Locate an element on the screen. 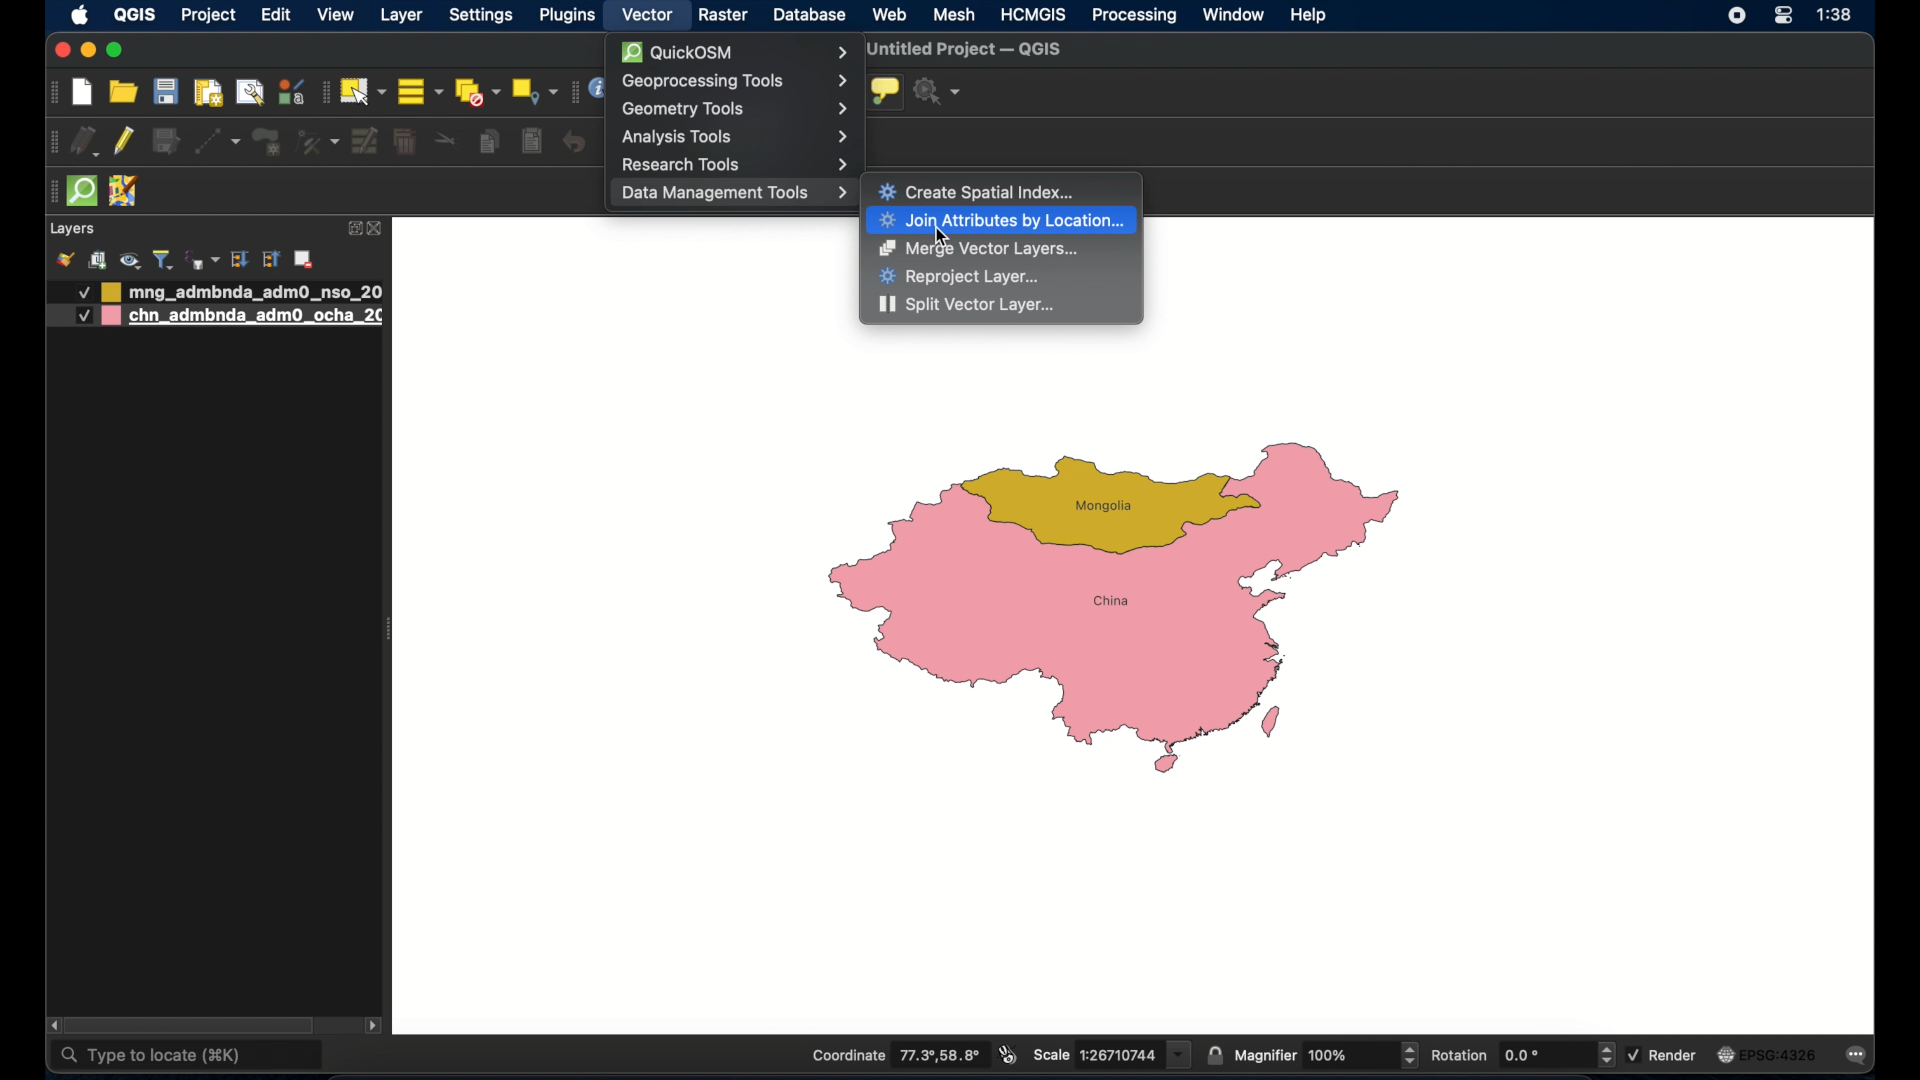  type to locate is located at coordinates (189, 1057).